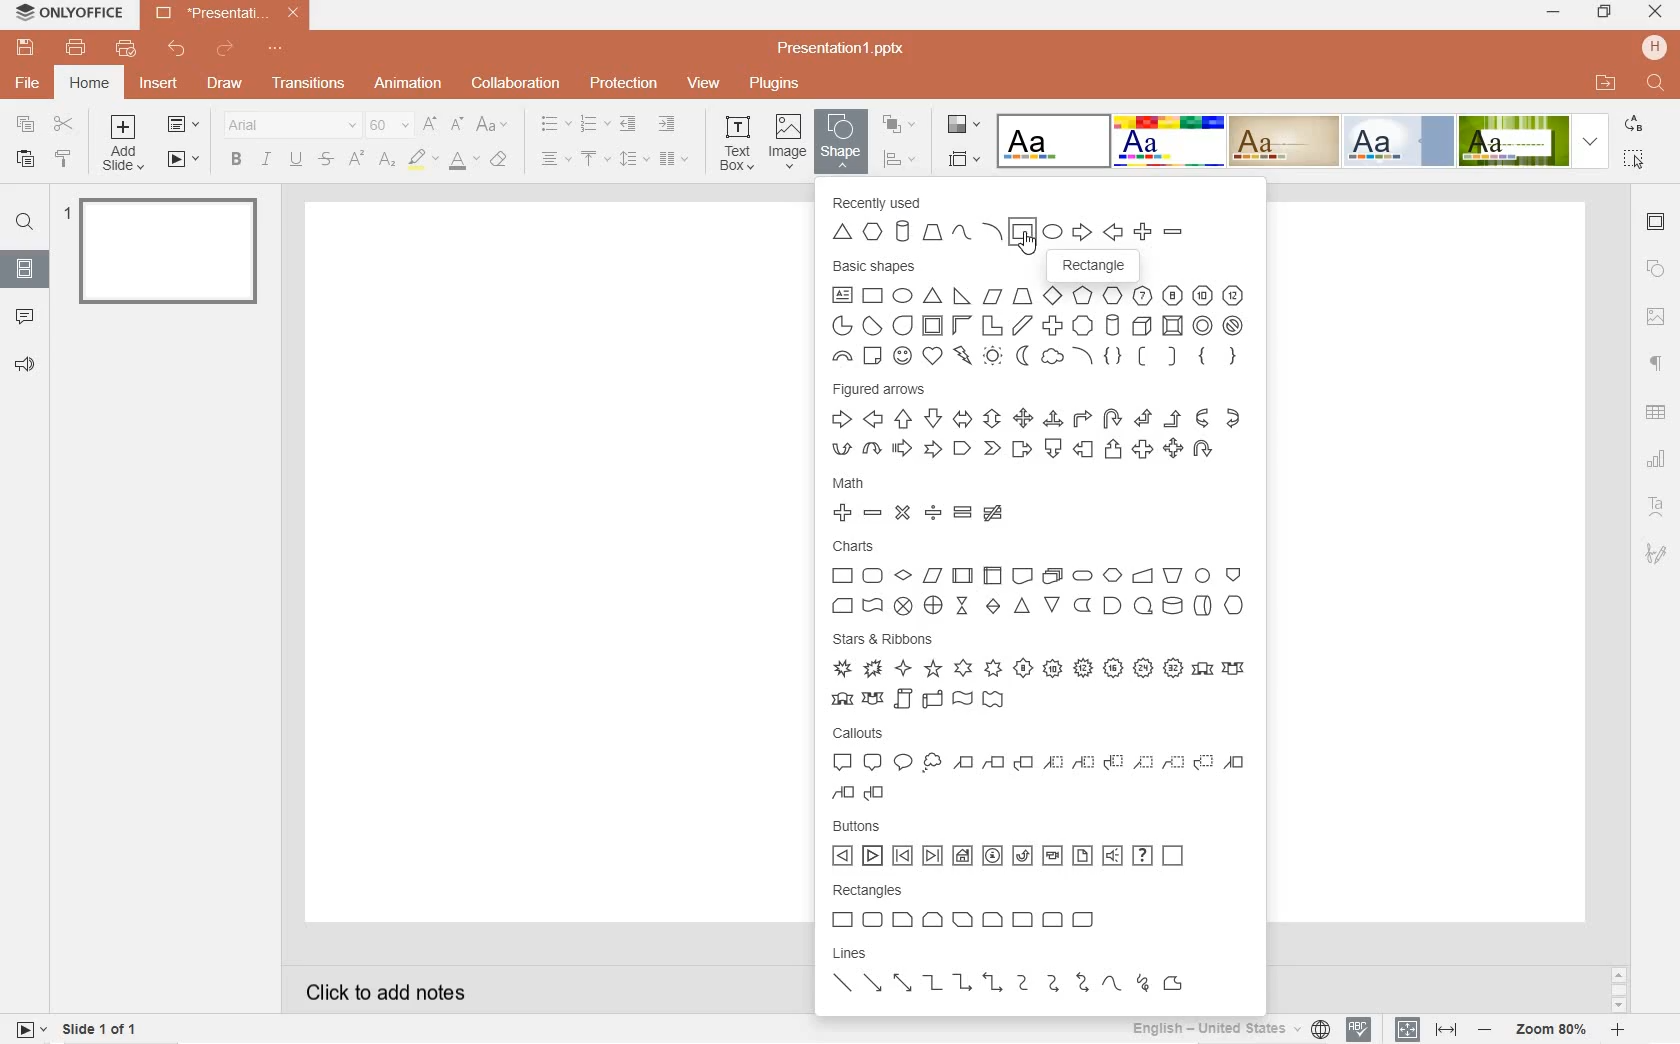  I want to click on Left right arrow callout, so click(1143, 450).